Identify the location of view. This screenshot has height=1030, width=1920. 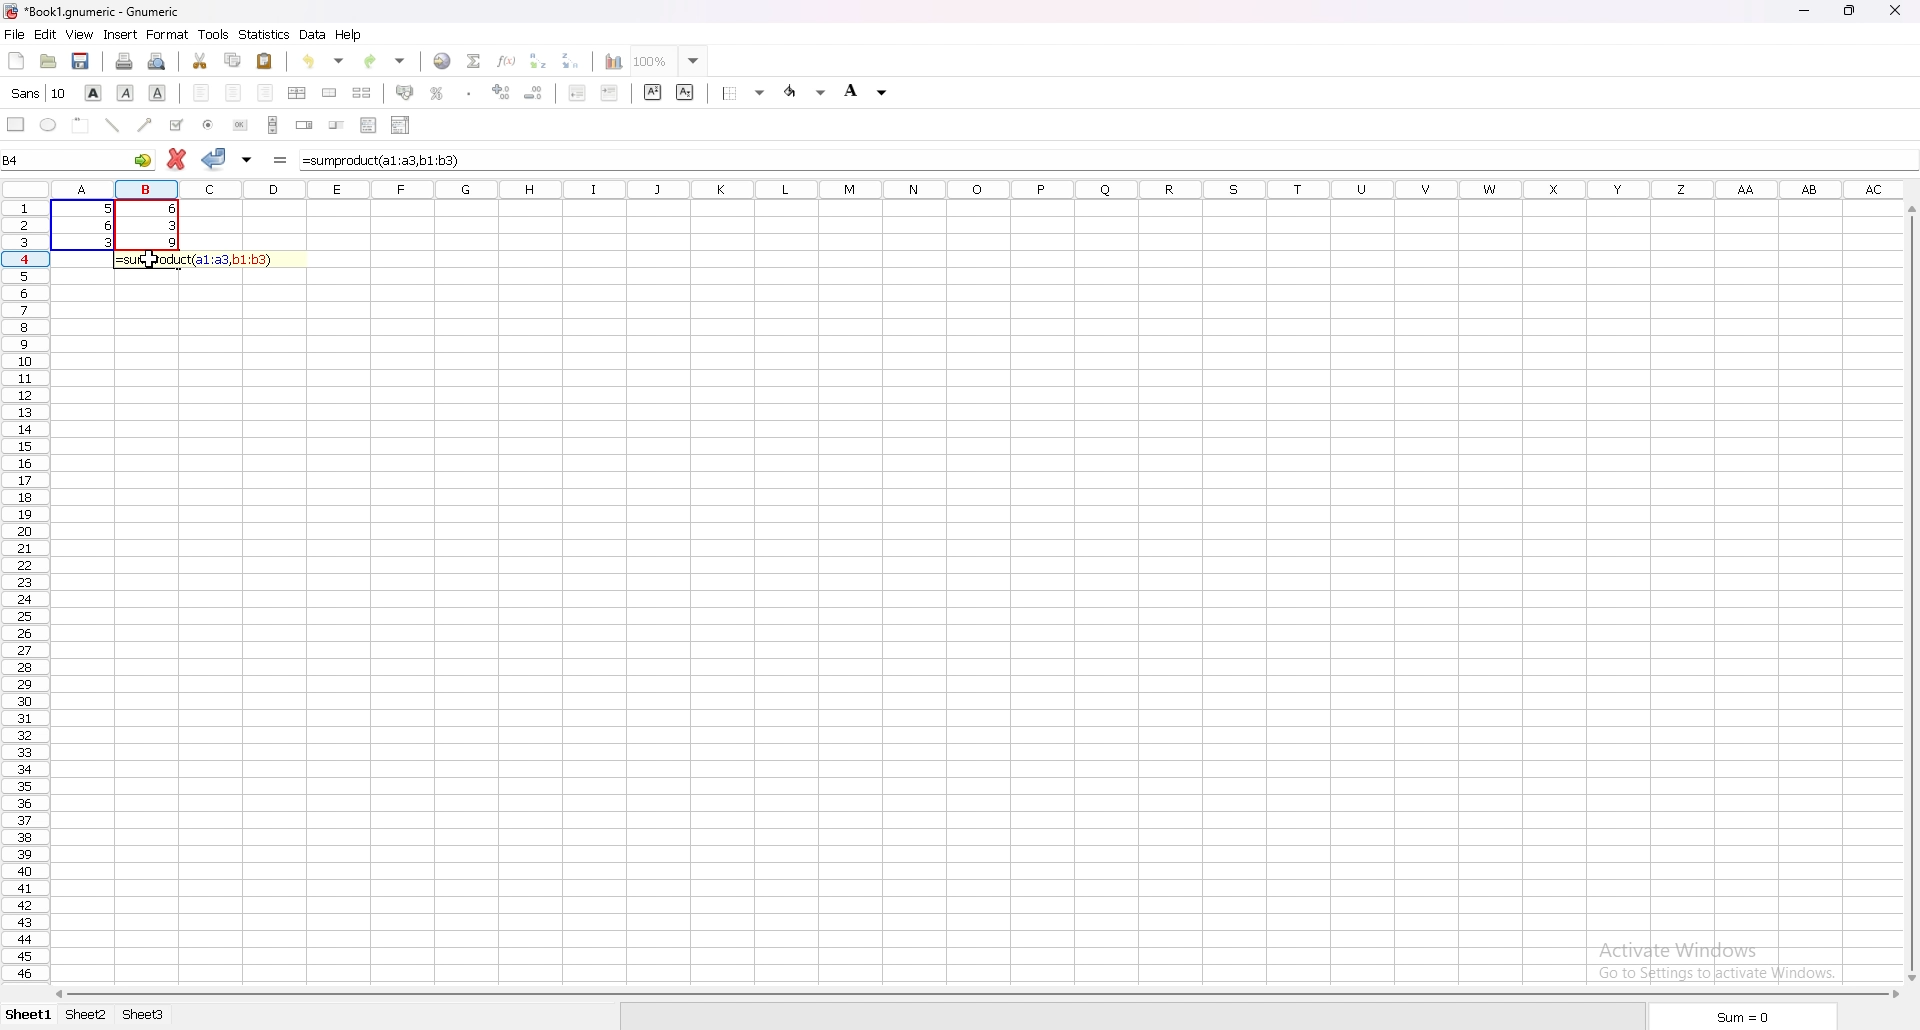
(80, 35).